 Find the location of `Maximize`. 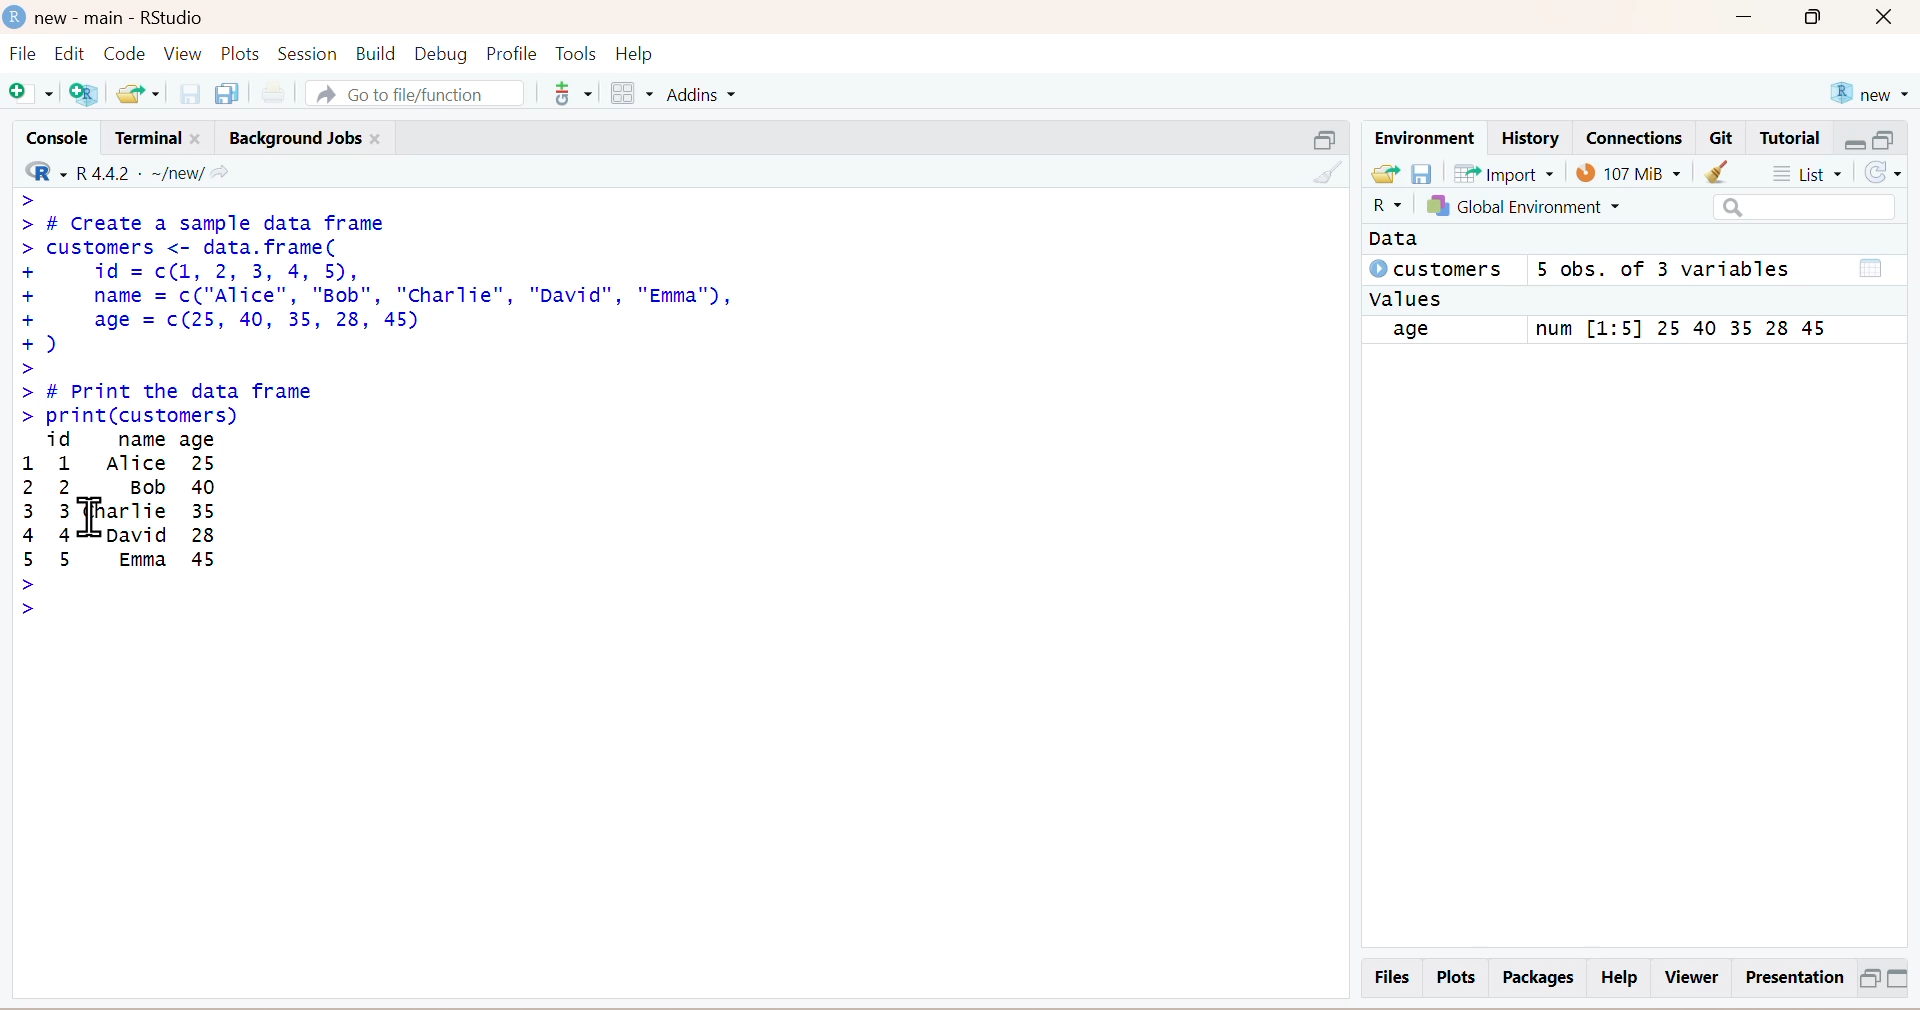

Maximize is located at coordinates (1868, 977).